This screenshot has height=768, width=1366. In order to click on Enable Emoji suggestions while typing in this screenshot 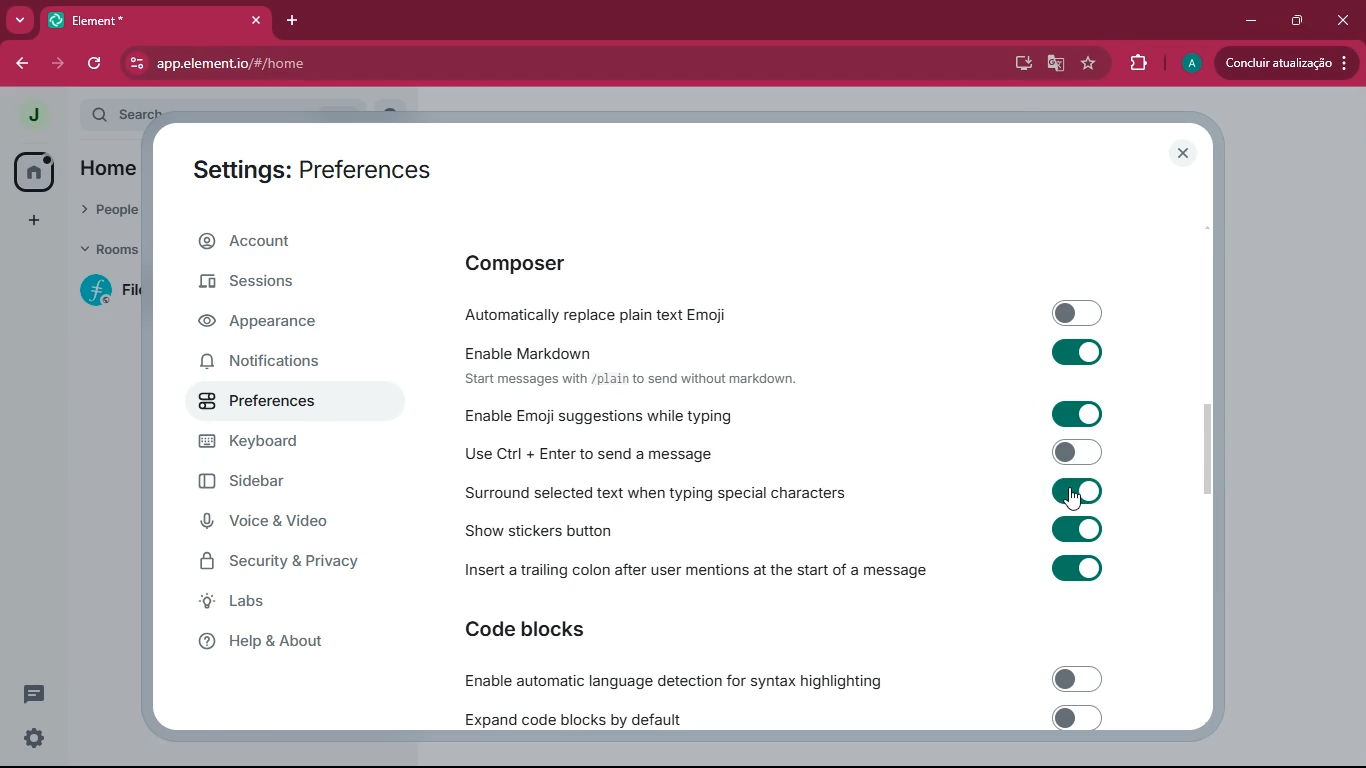, I will do `click(793, 412)`.